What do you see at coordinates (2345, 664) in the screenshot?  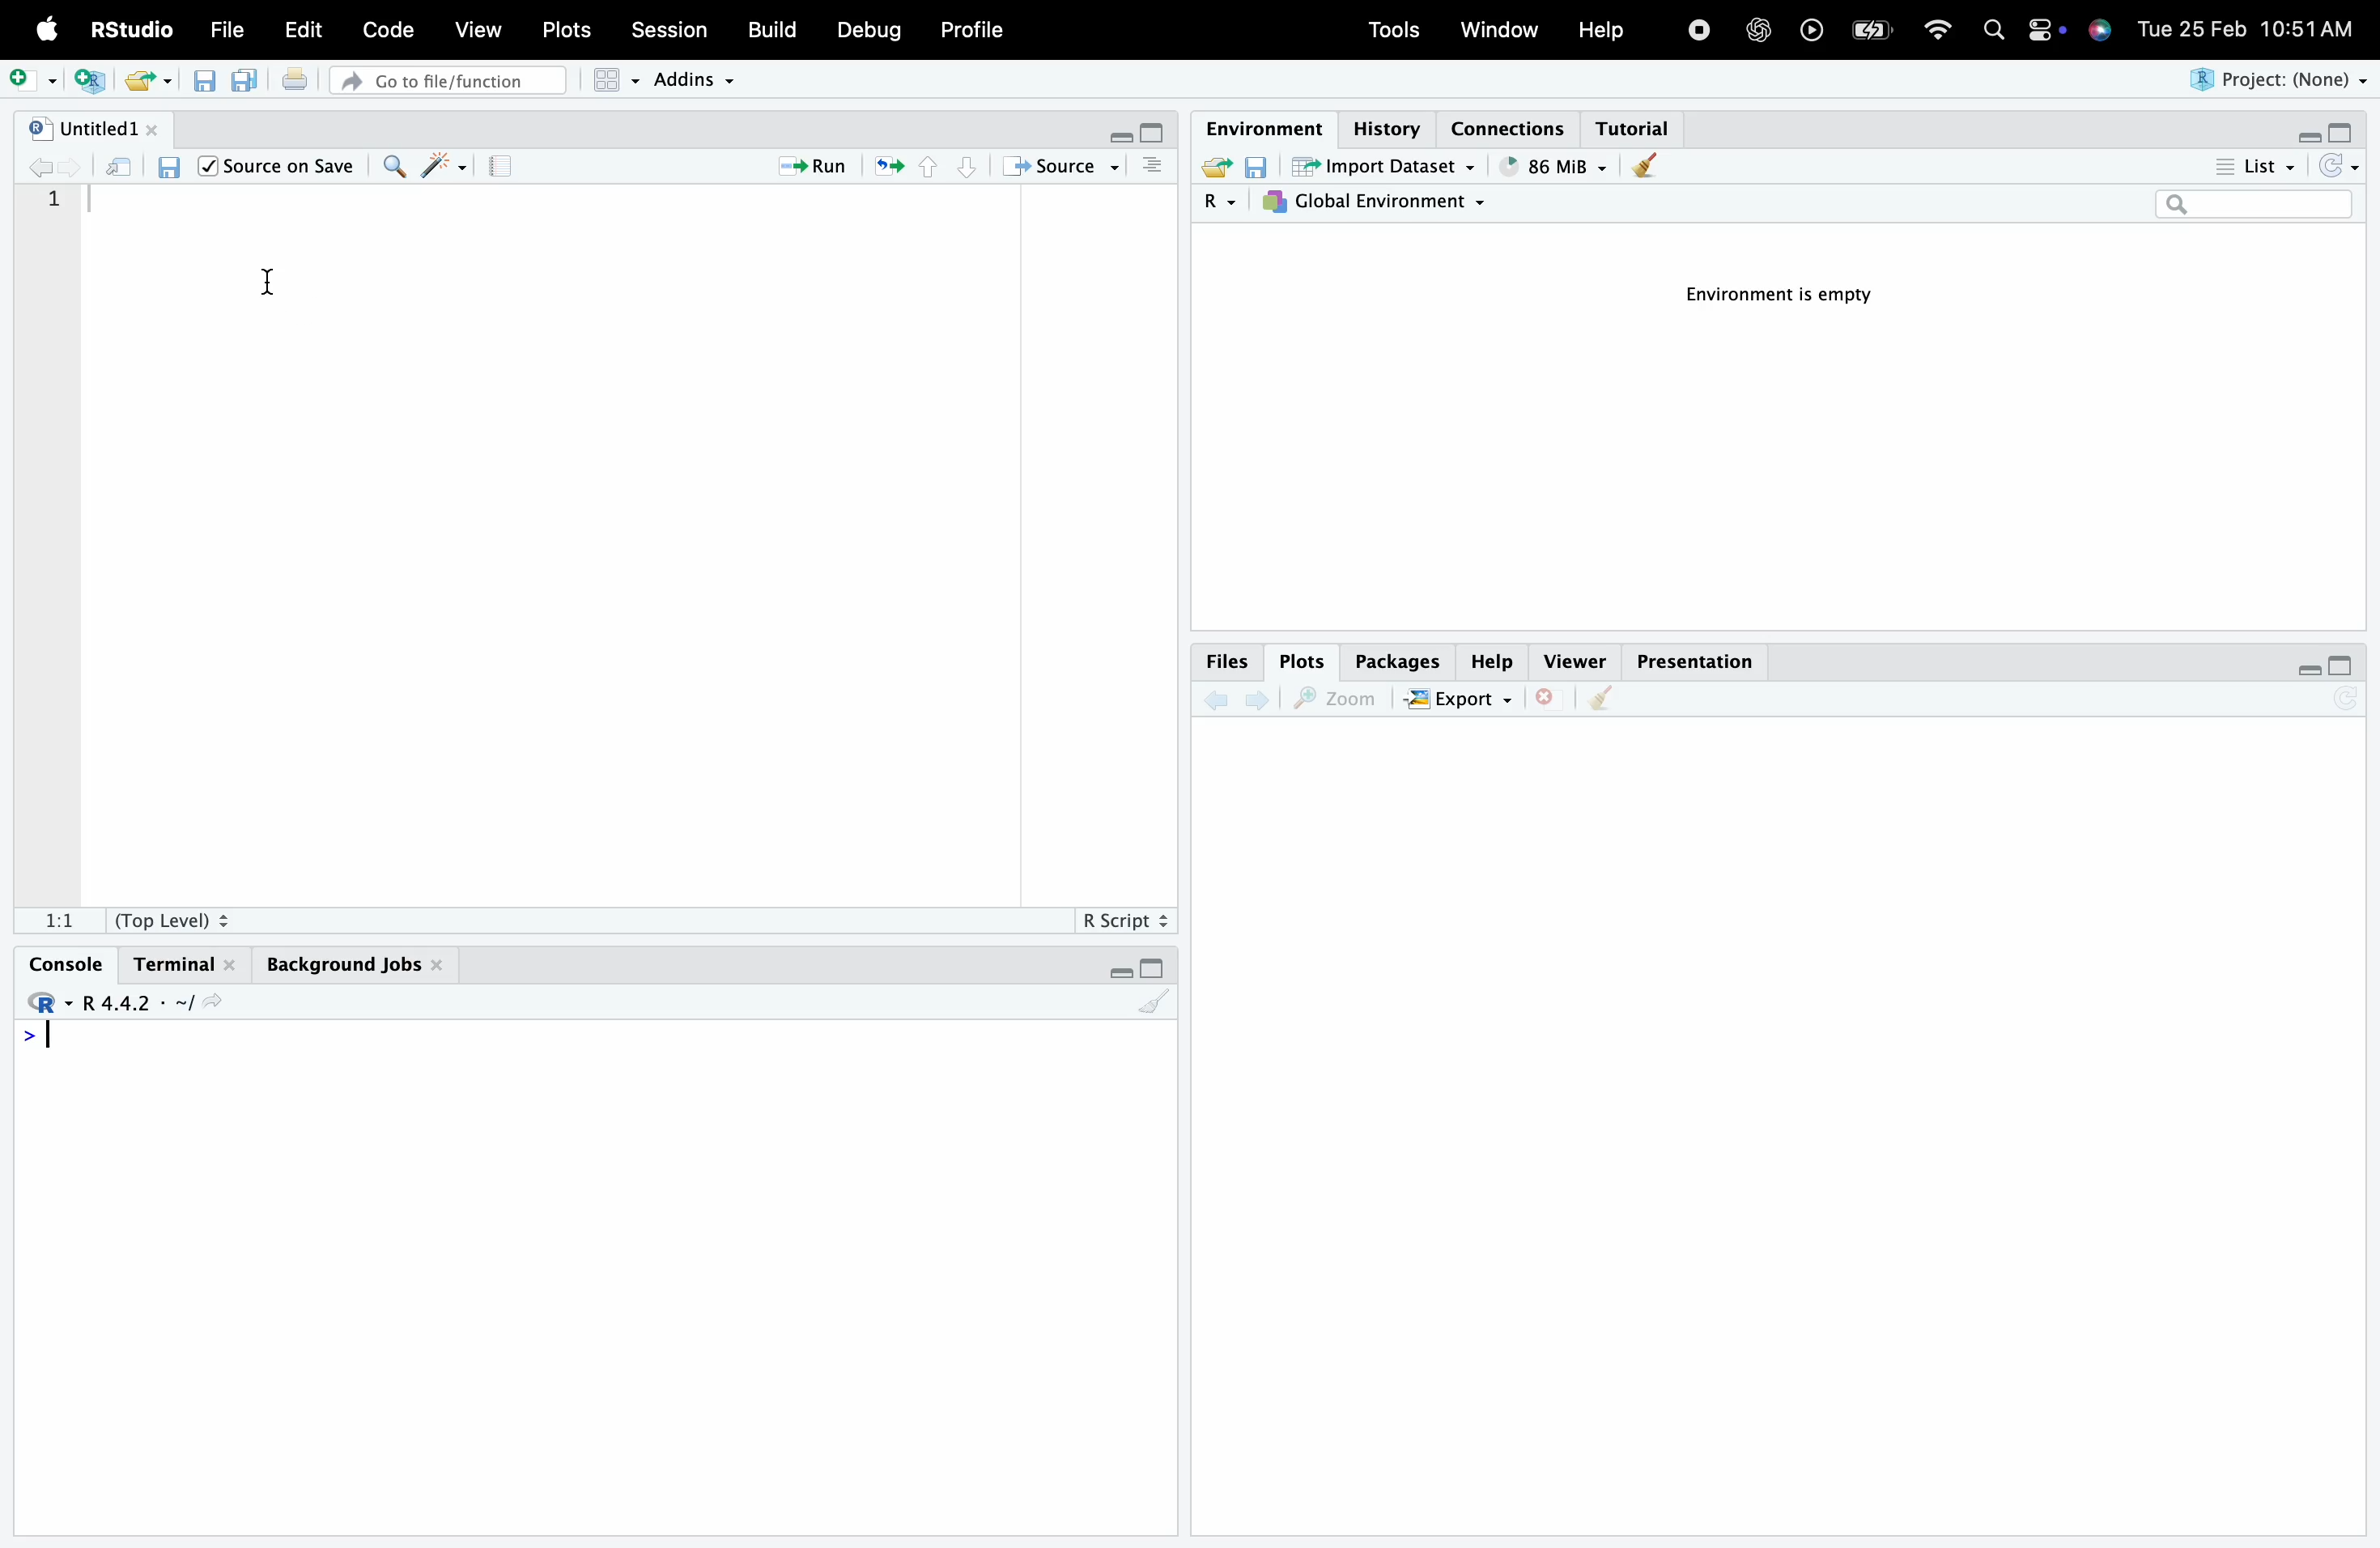 I see `maximise` at bounding box center [2345, 664].